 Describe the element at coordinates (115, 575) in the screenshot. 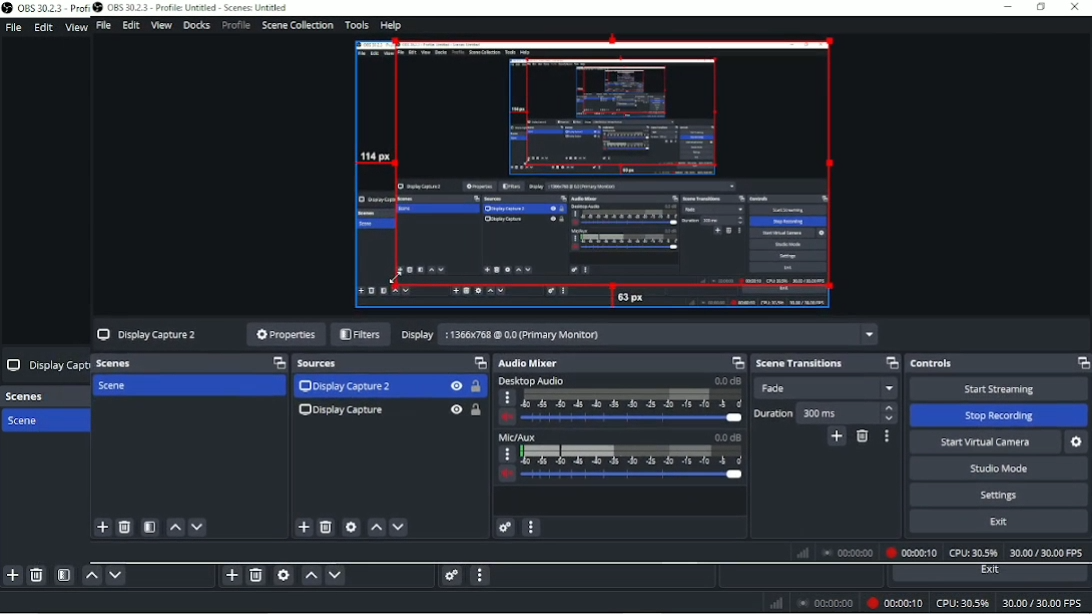

I see `Move scene down` at that location.